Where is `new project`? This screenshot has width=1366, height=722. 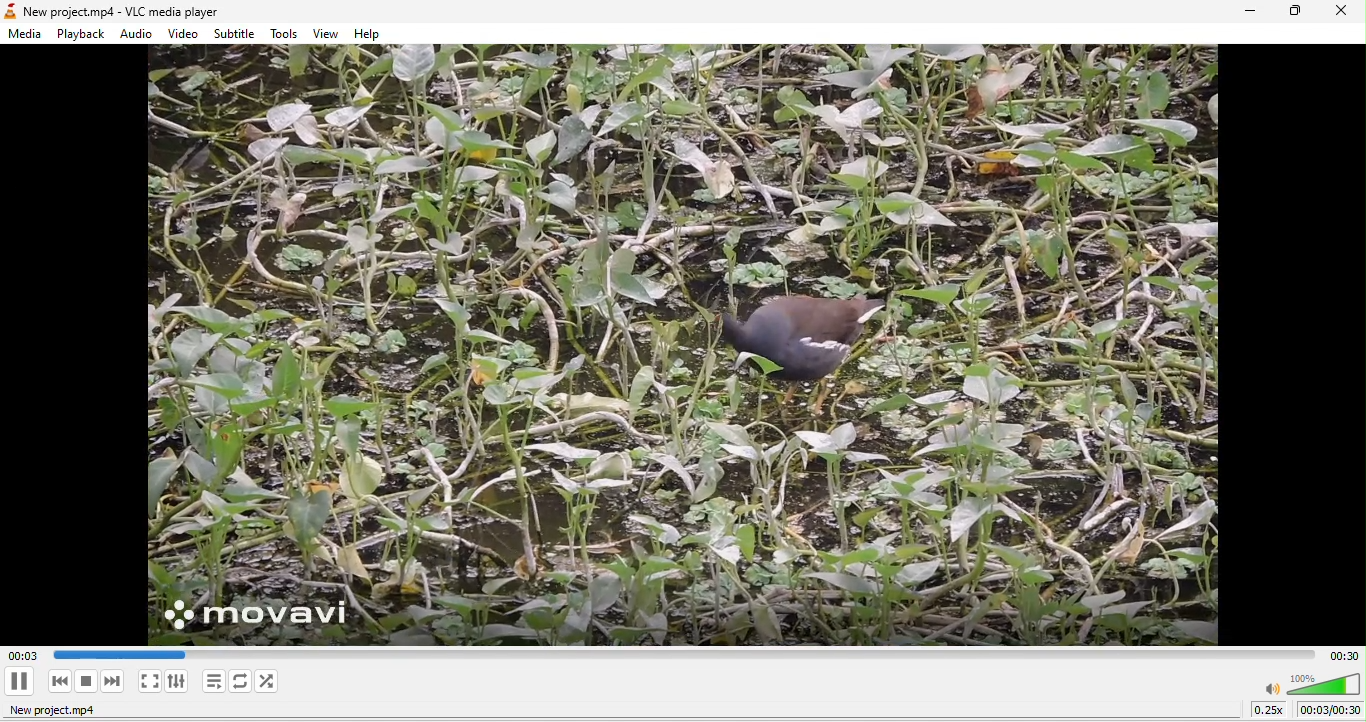 new project is located at coordinates (63, 712).